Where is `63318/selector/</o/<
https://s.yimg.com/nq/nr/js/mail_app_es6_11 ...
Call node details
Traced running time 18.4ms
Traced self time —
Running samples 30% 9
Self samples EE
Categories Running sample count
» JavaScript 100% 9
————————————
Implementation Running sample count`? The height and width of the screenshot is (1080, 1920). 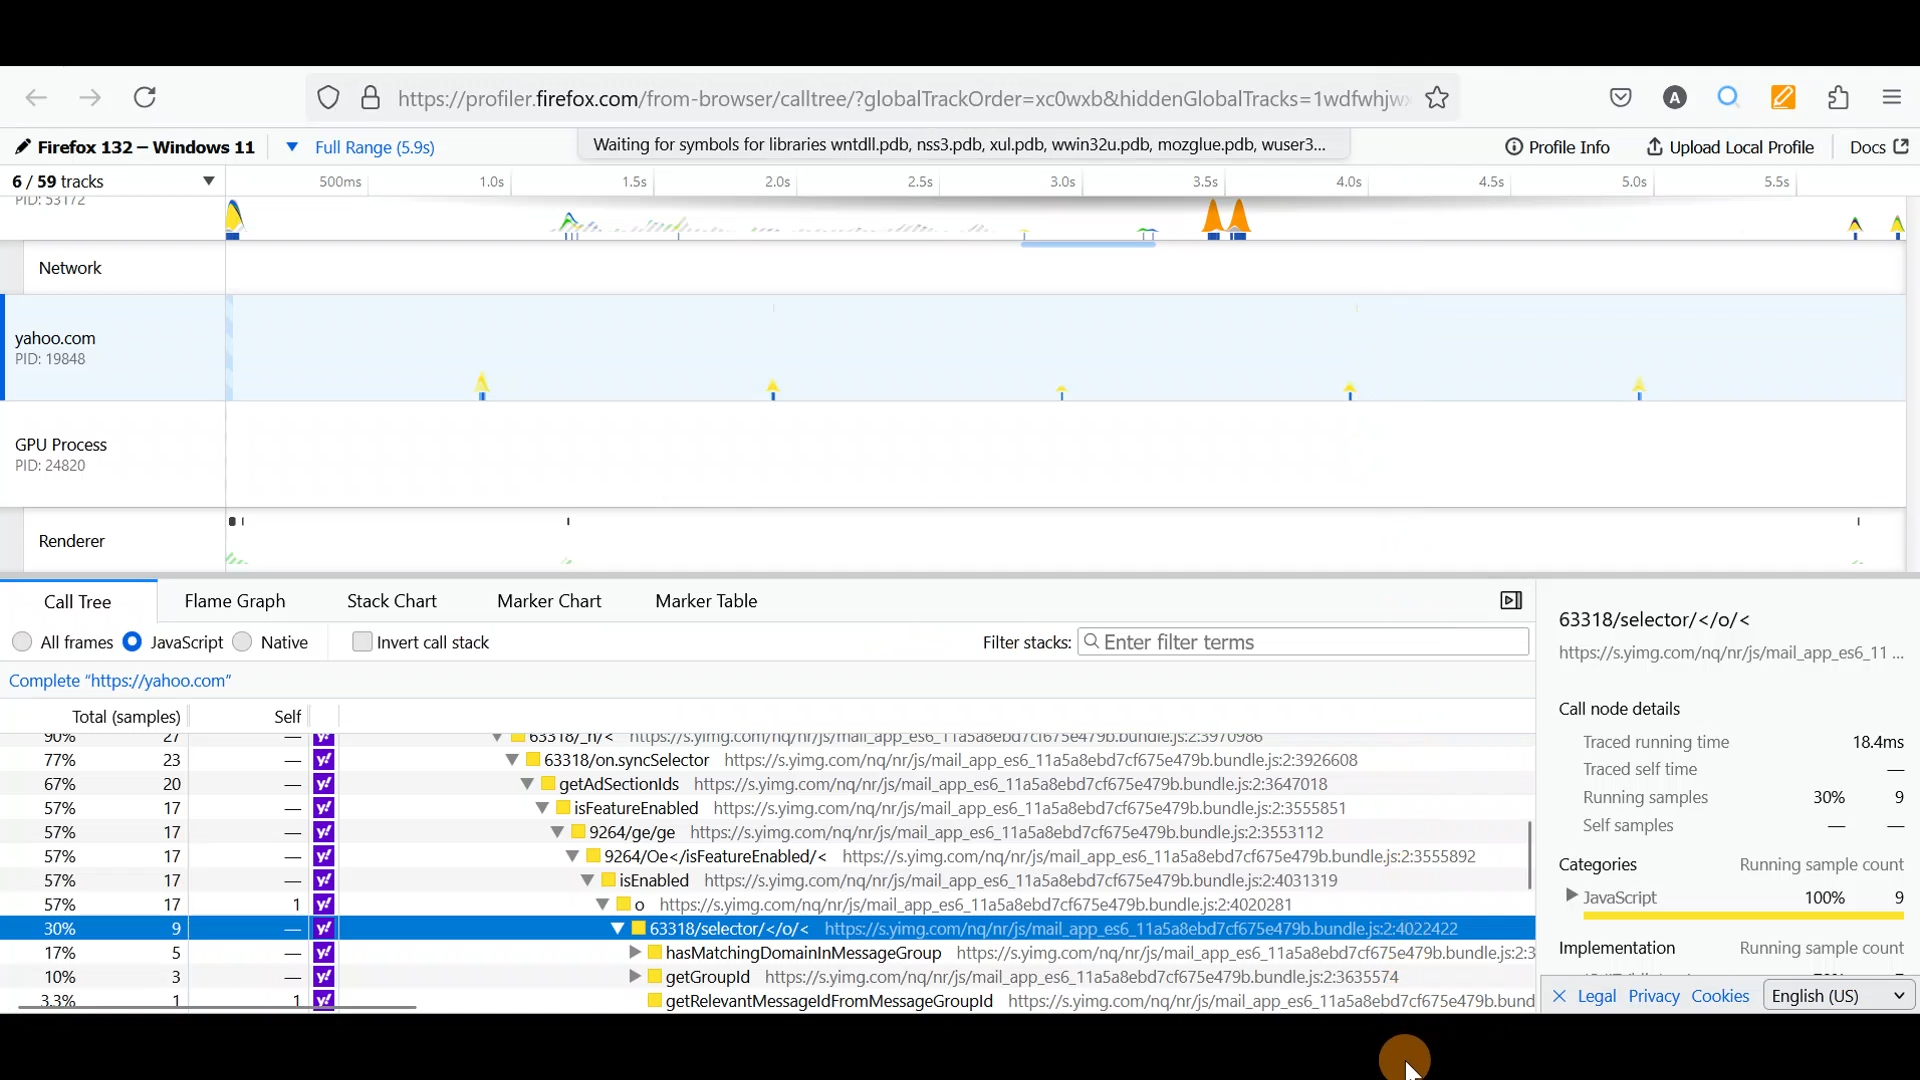 63318/selector/</o/<
https://s.yimg.com/nq/nr/js/mail_app_es6_11 ...
Call node details
Traced running time 18.4ms
Traced self time —
Running samples 30% 9
Self samples EE
Categories Running sample count
» JavaScript 100% 9
————————————
Implementation Running sample count is located at coordinates (1728, 786).